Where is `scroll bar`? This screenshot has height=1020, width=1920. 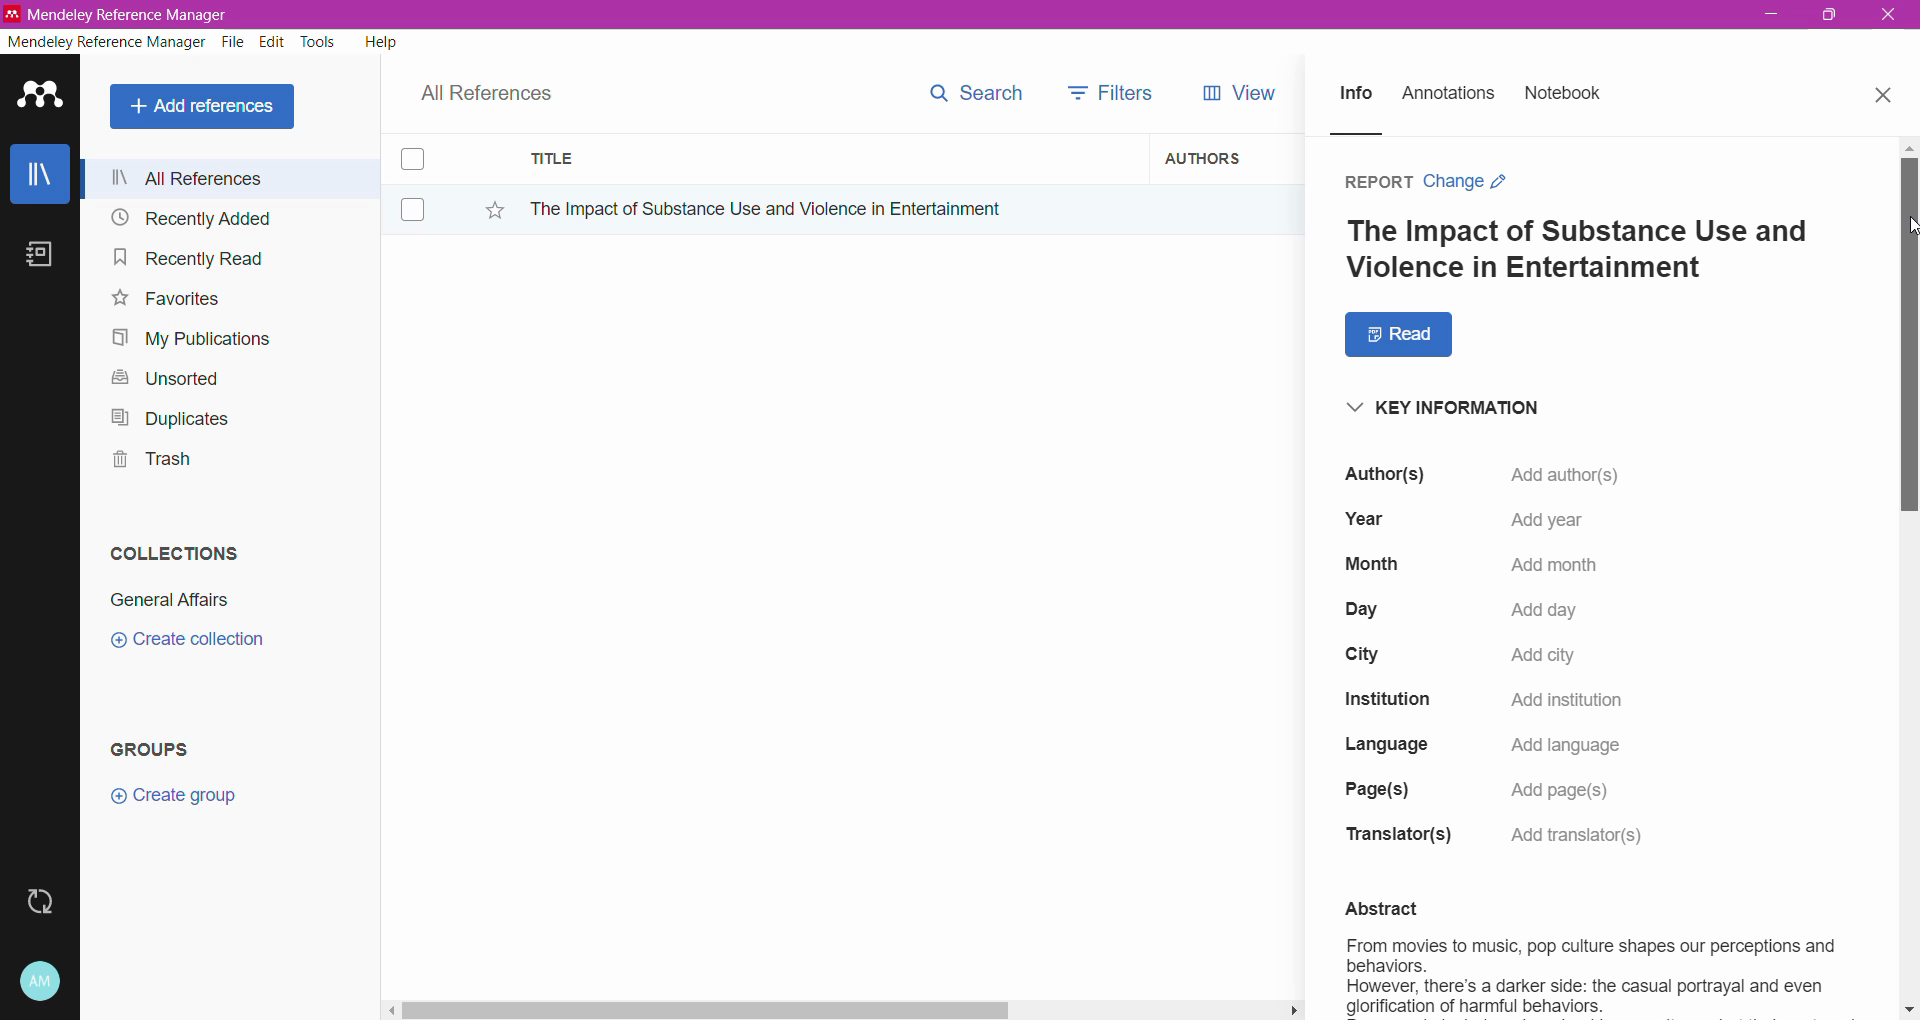 scroll bar is located at coordinates (843, 1007).